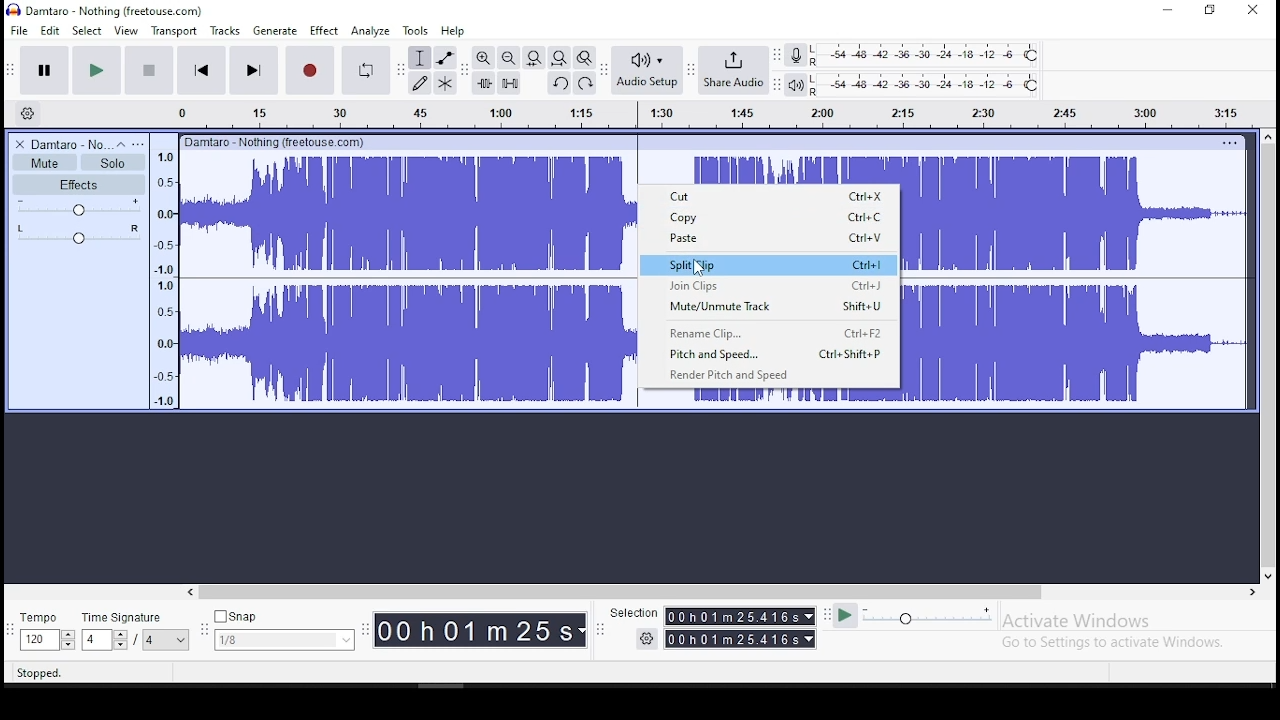  What do you see at coordinates (776, 307) in the screenshot?
I see `mute/unmute track shift+u` at bounding box center [776, 307].